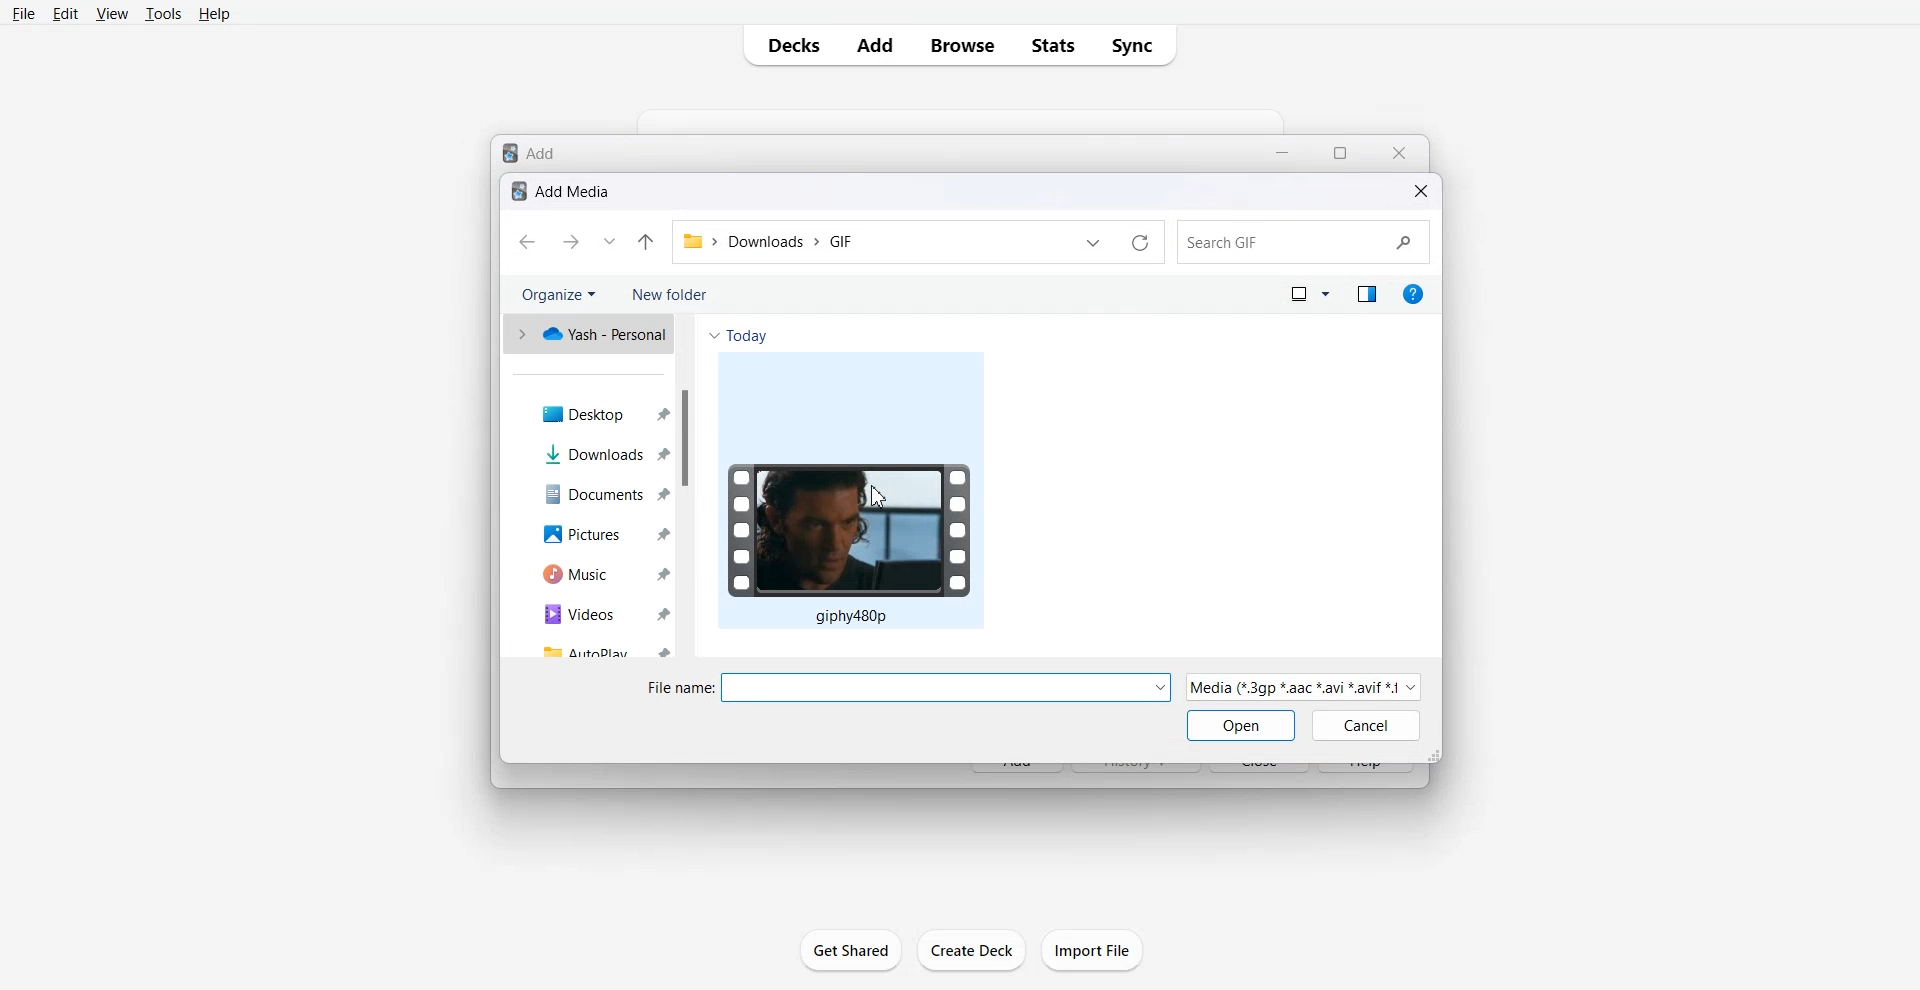 The height and width of the screenshot is (990, 1920). I want to click on create Deck, so click(972, 949).